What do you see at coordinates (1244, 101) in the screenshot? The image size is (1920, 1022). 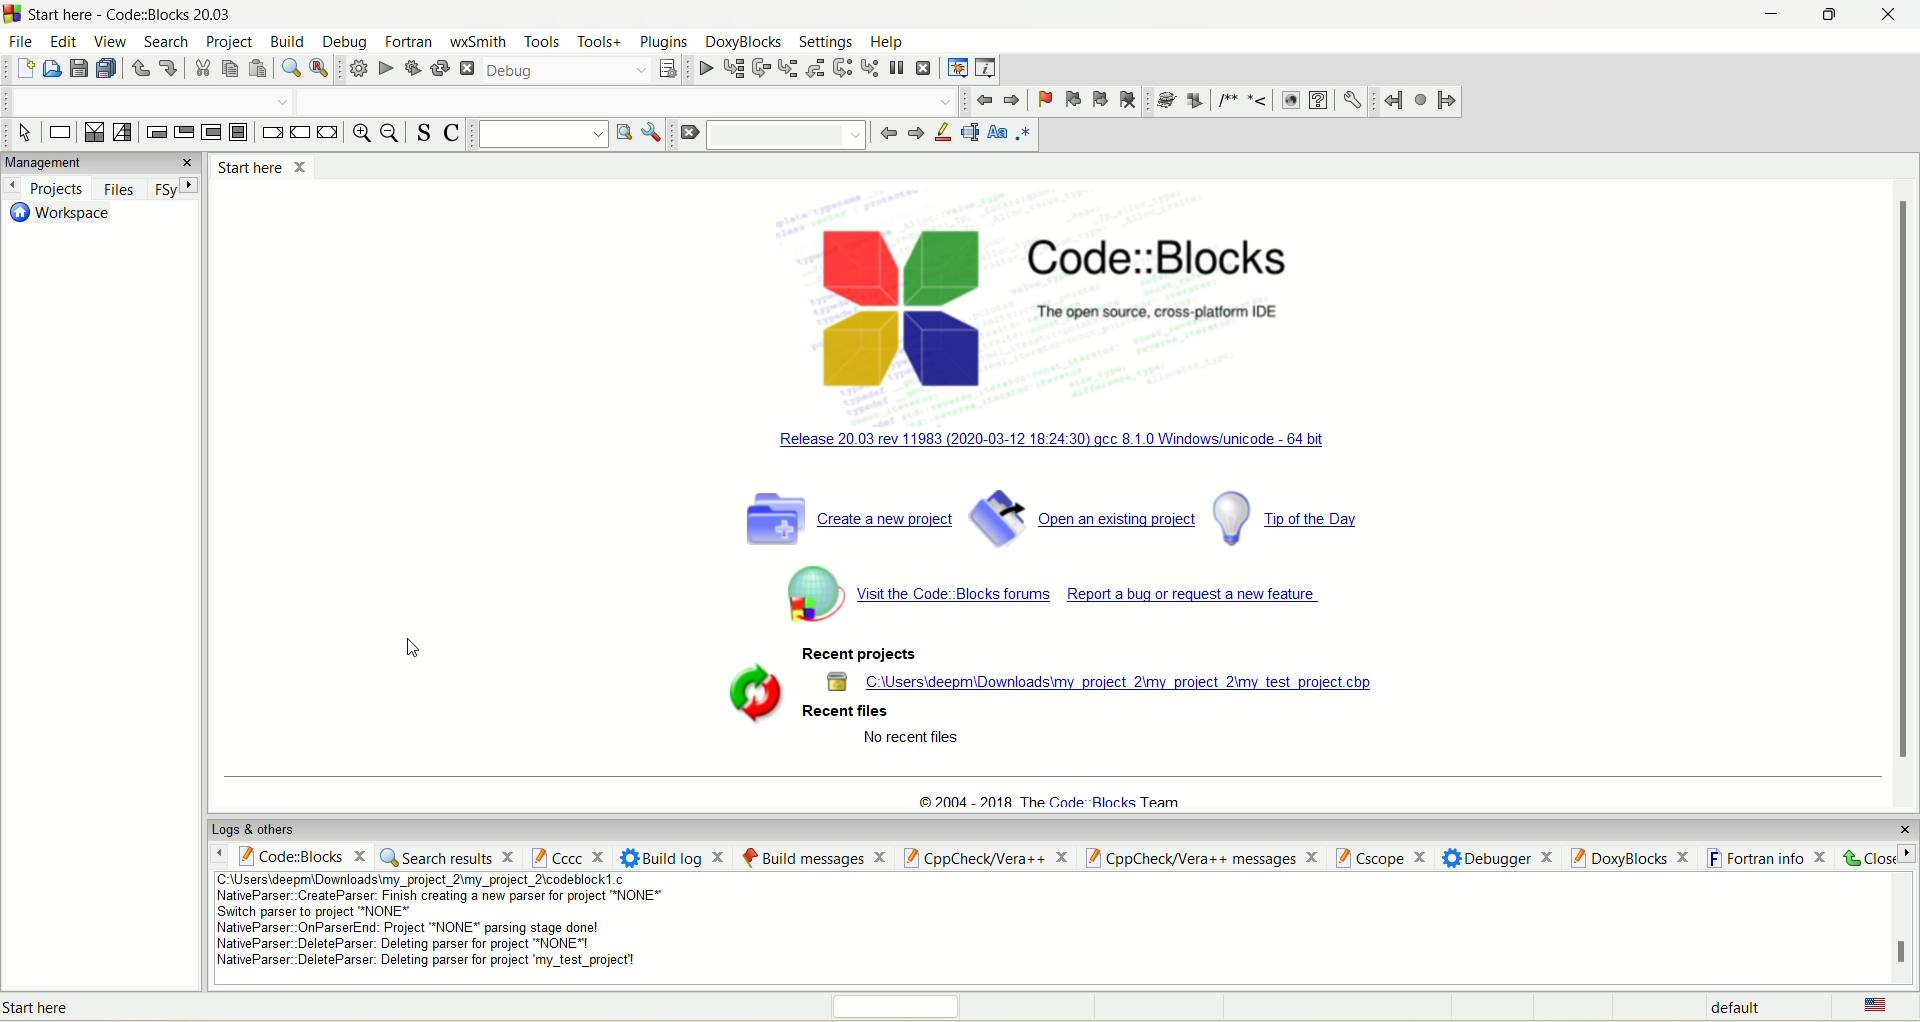 I see `comments` at bounding box center [1244, 101].